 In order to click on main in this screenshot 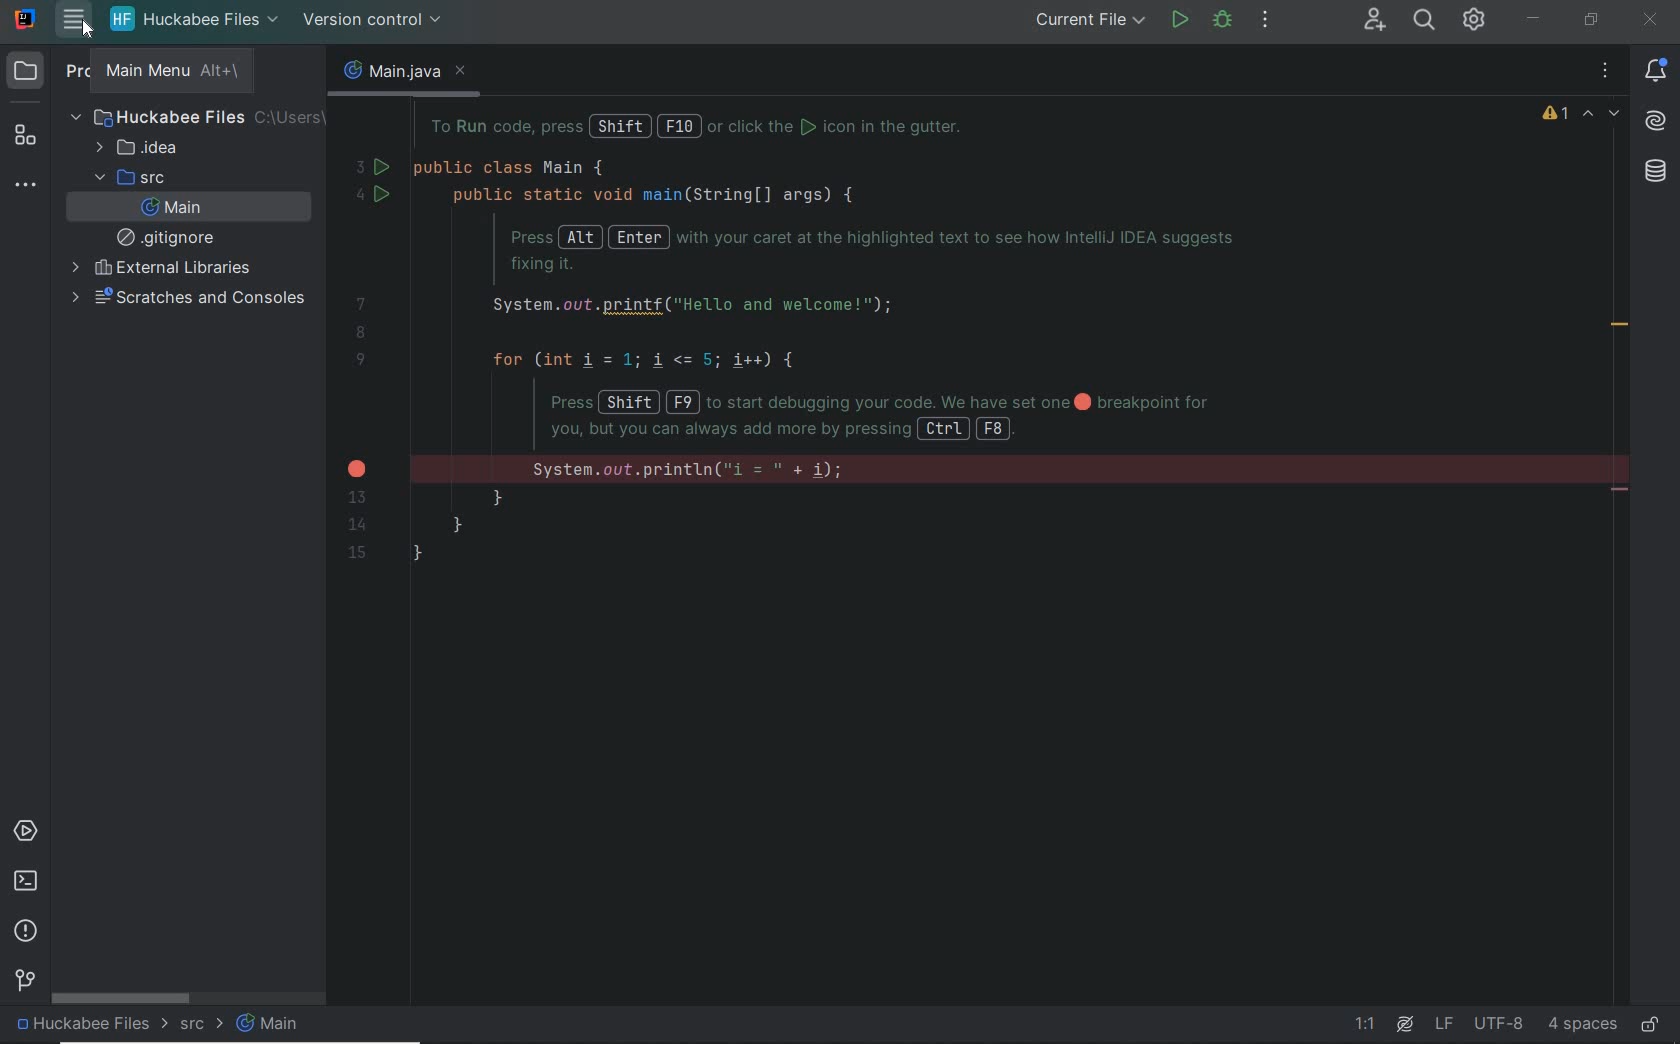, I will do `click(271, 1021)`.